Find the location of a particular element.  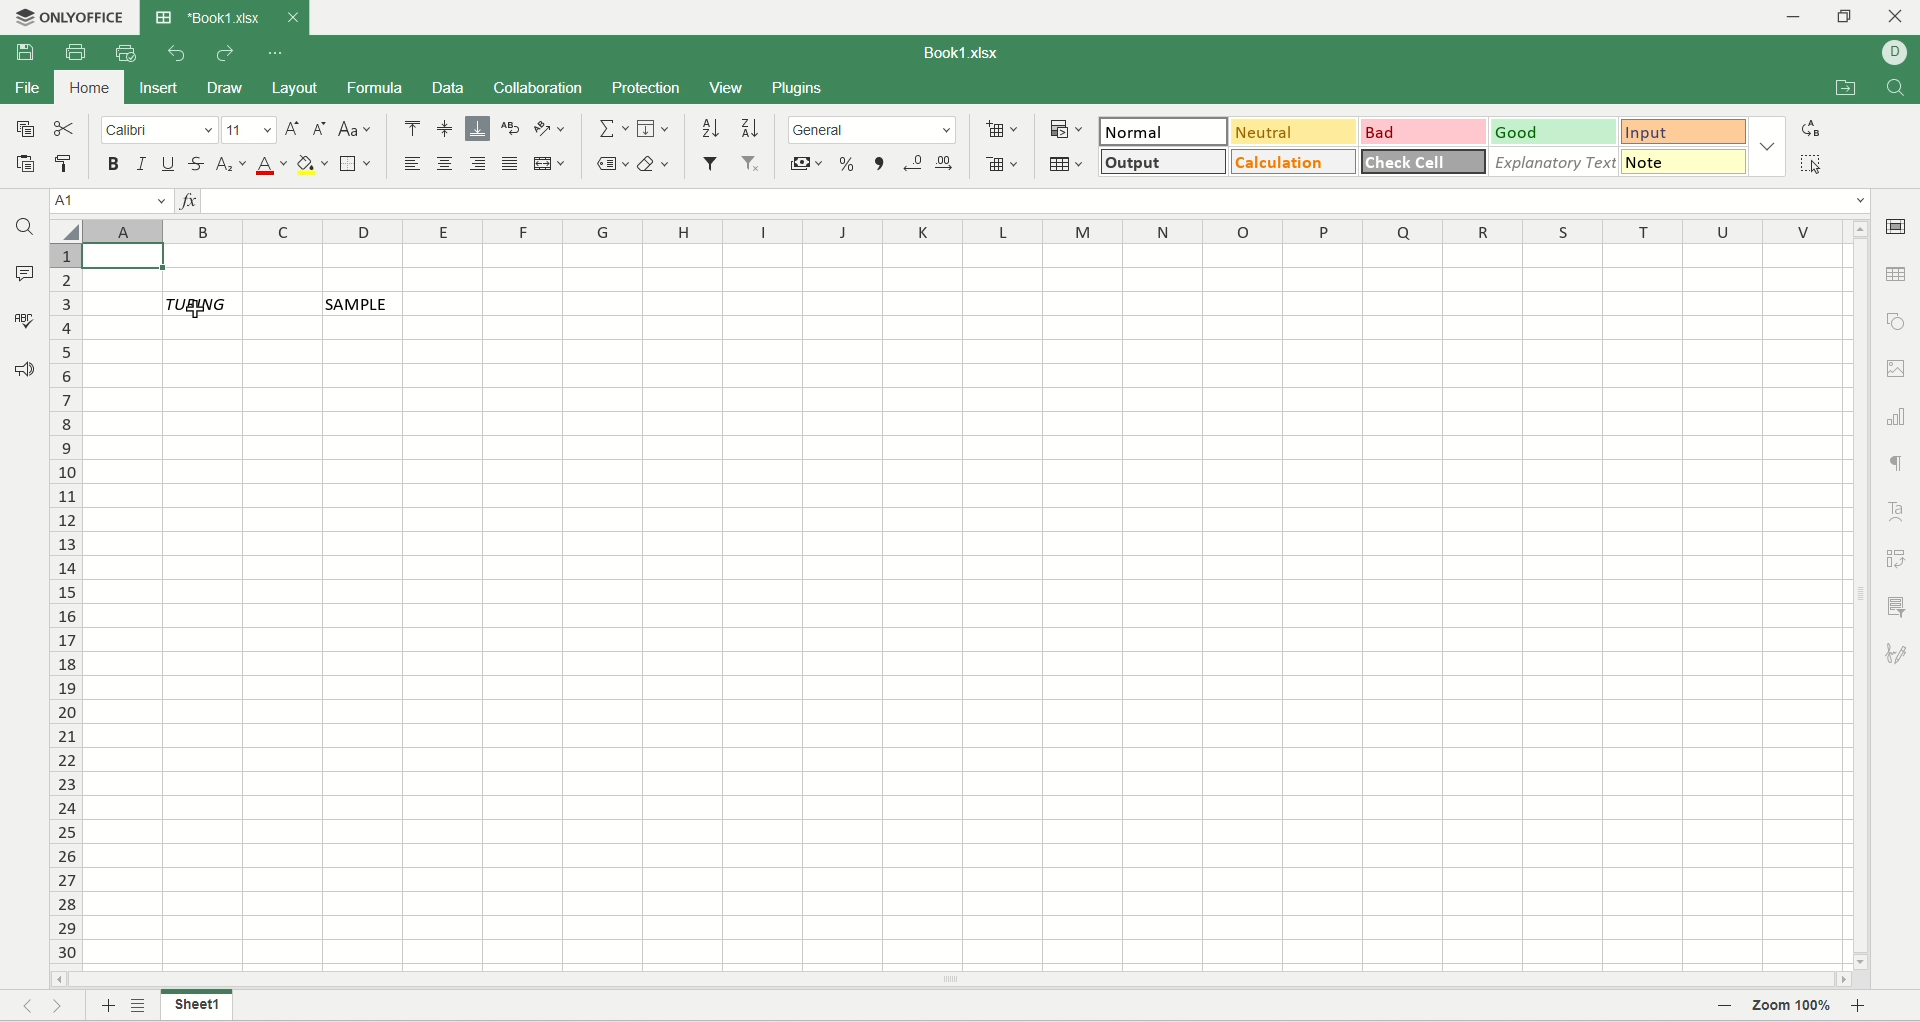

sheet tab is located at coordinates (209, 17).